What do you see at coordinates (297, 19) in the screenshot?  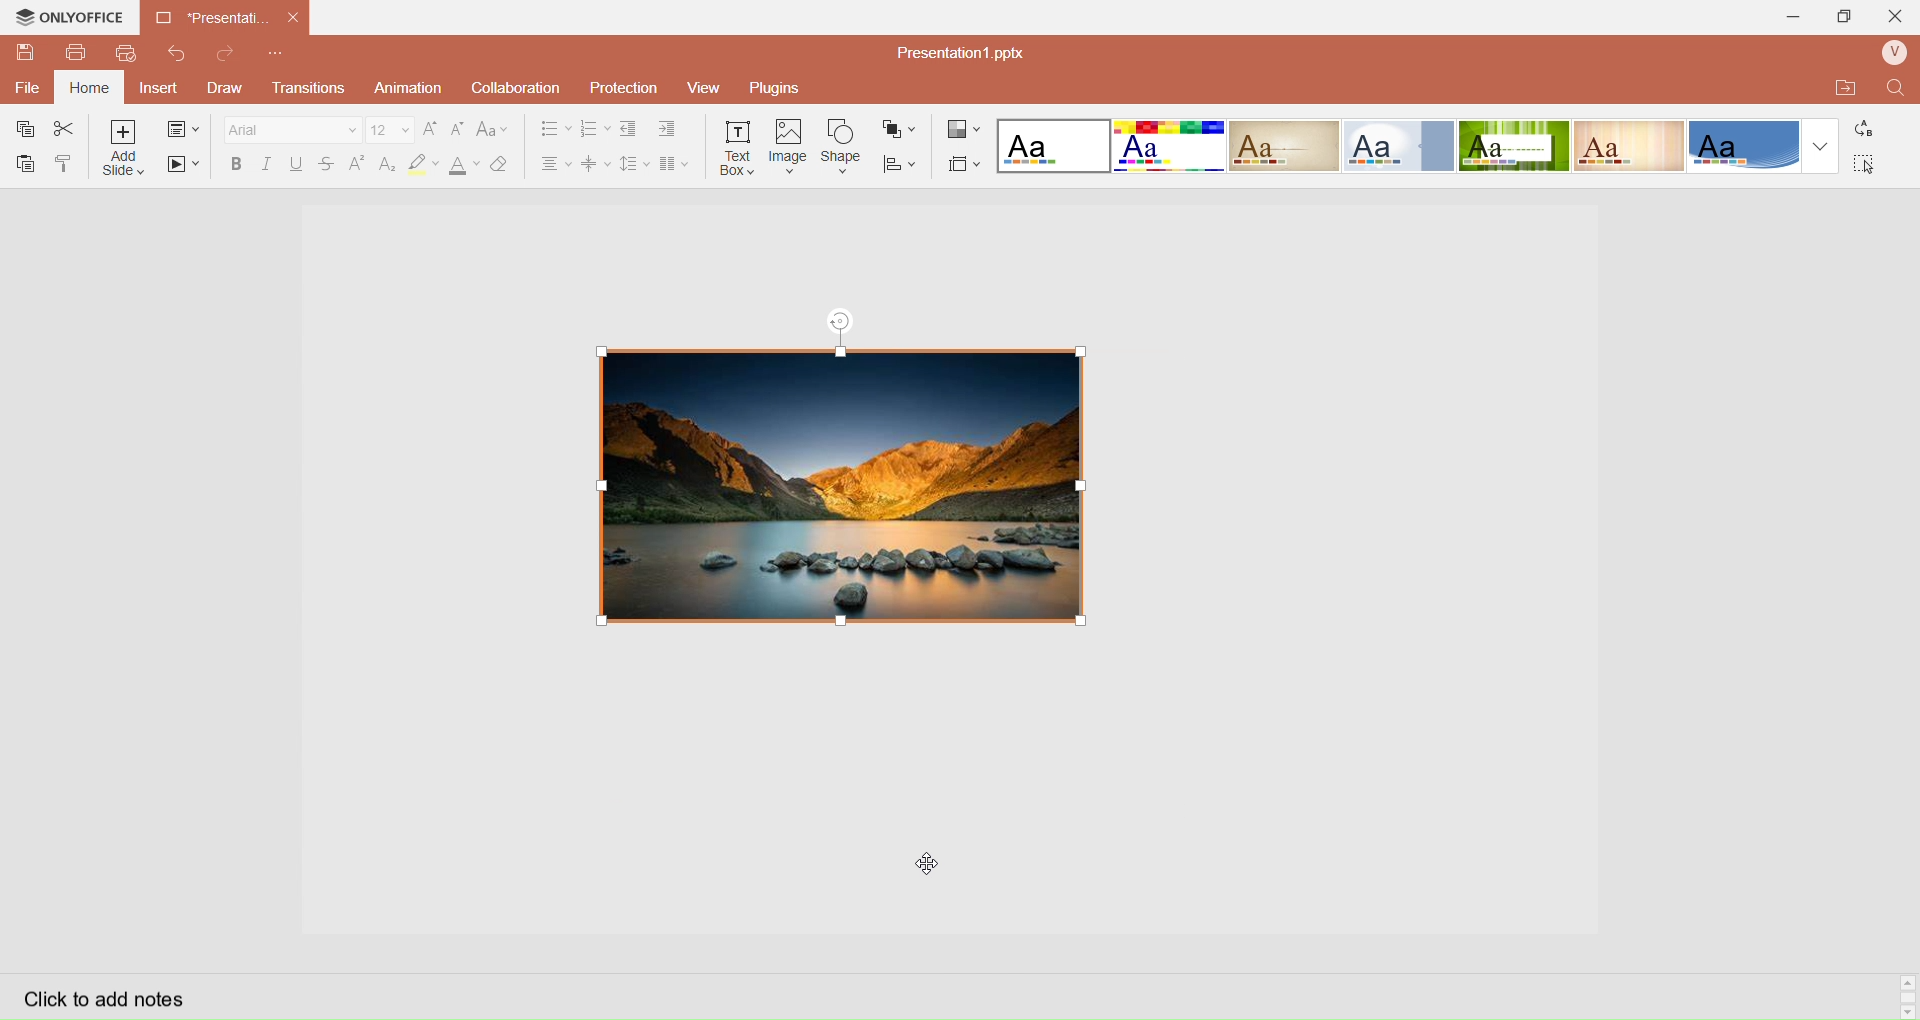 I see `close document` at bounding box center [297, 19].